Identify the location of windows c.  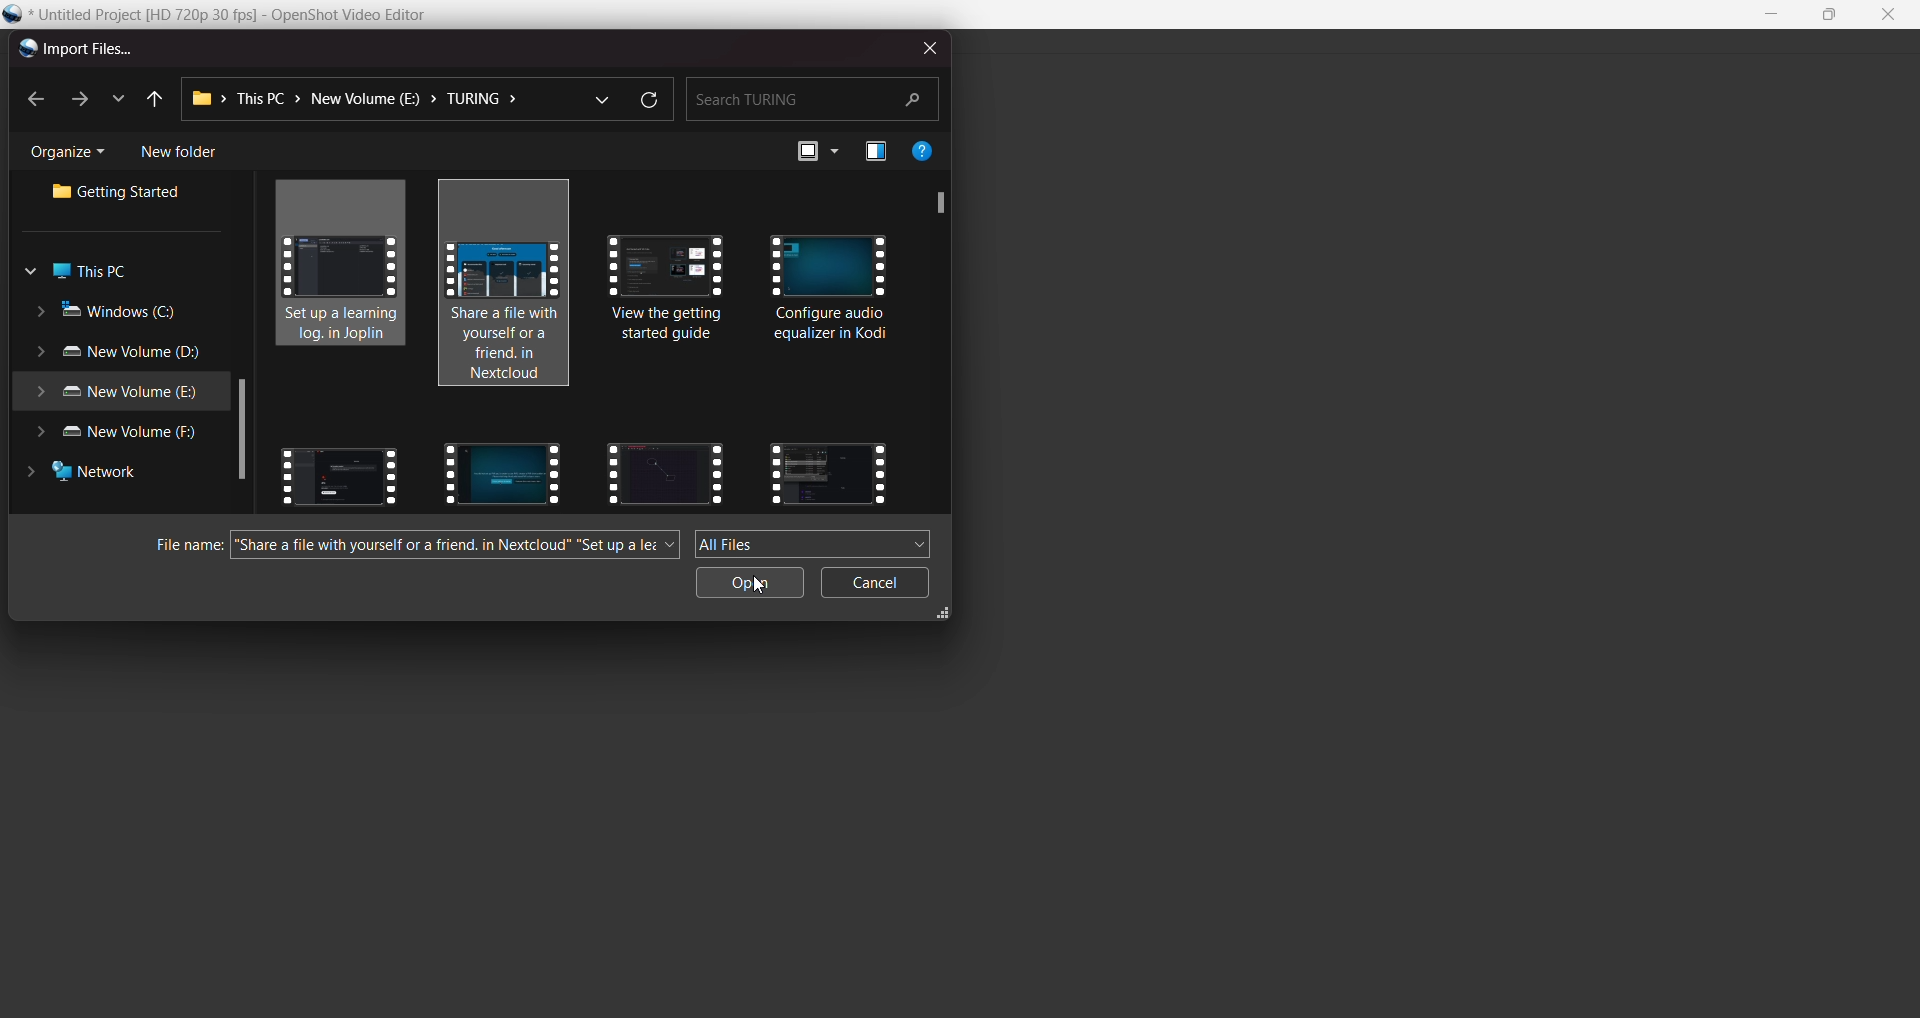
(110, 312).